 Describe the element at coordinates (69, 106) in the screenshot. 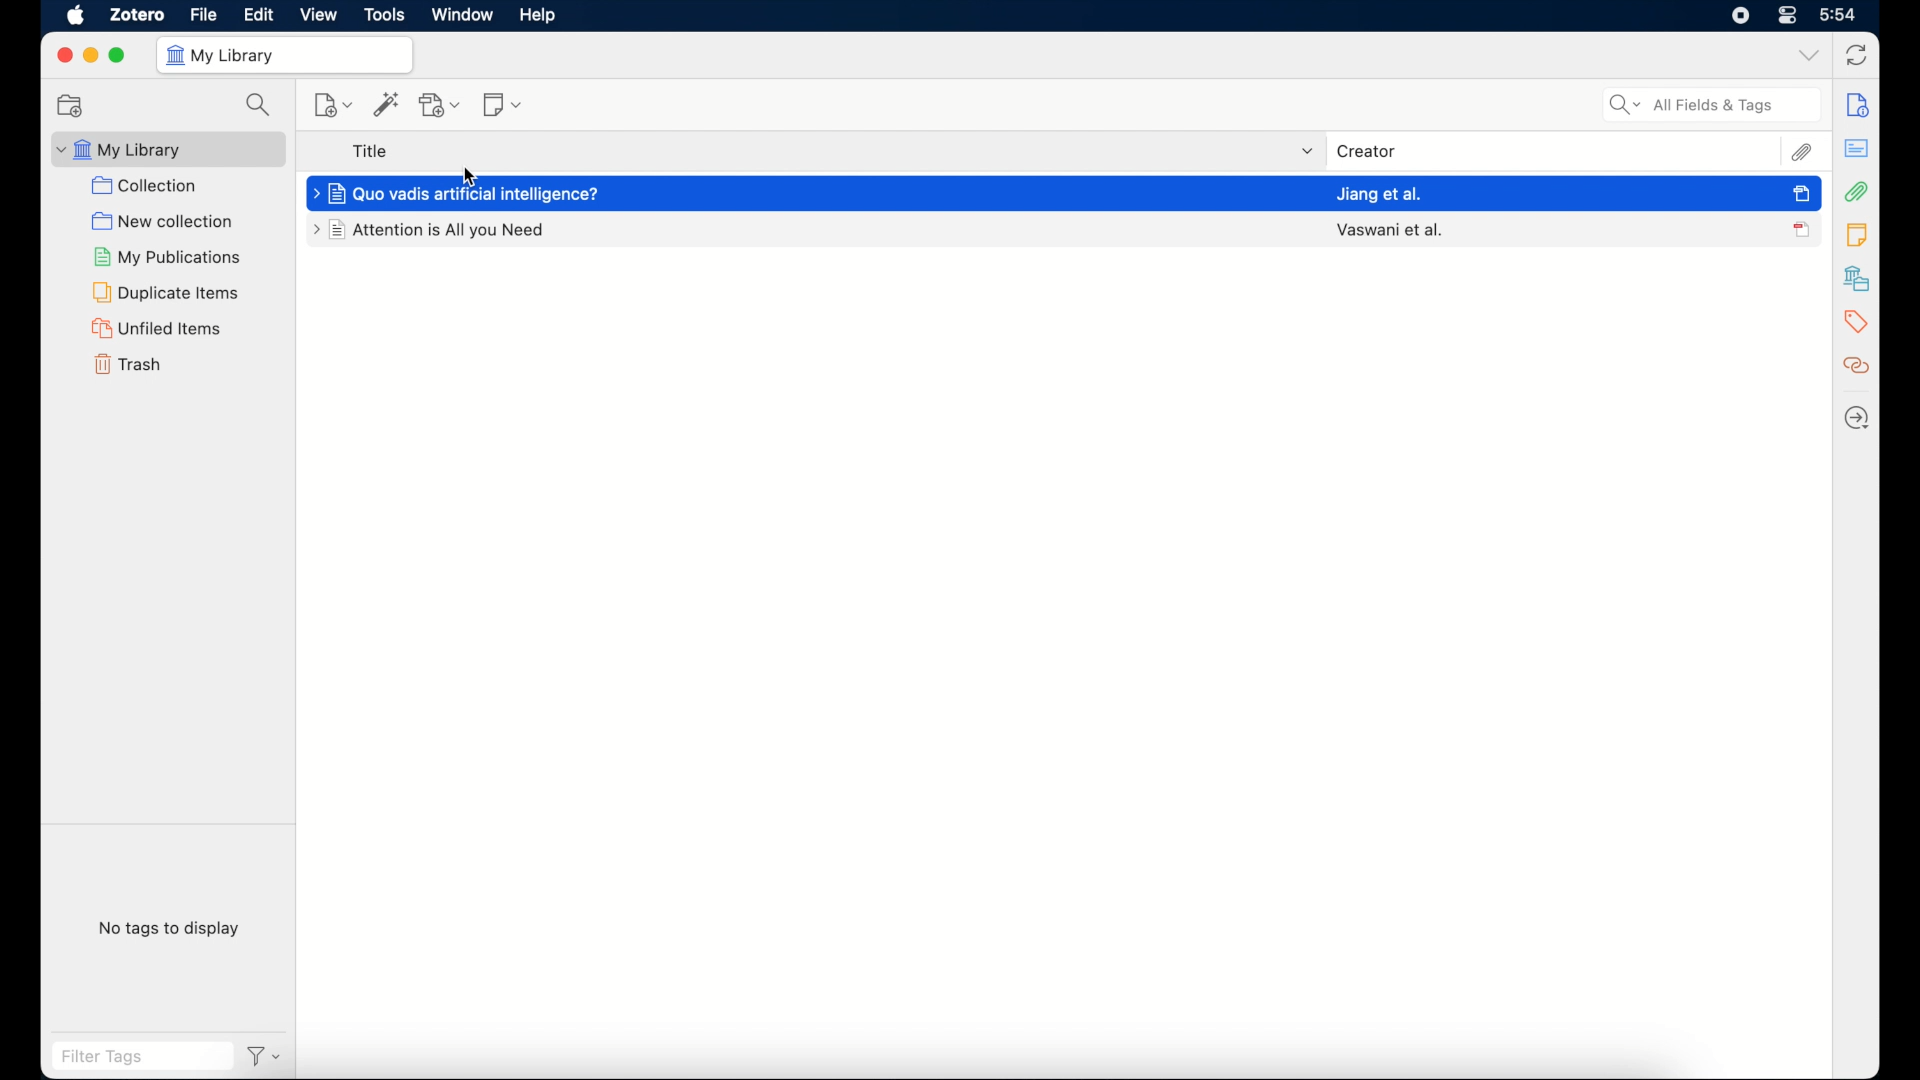

I see `new collection` at that location.